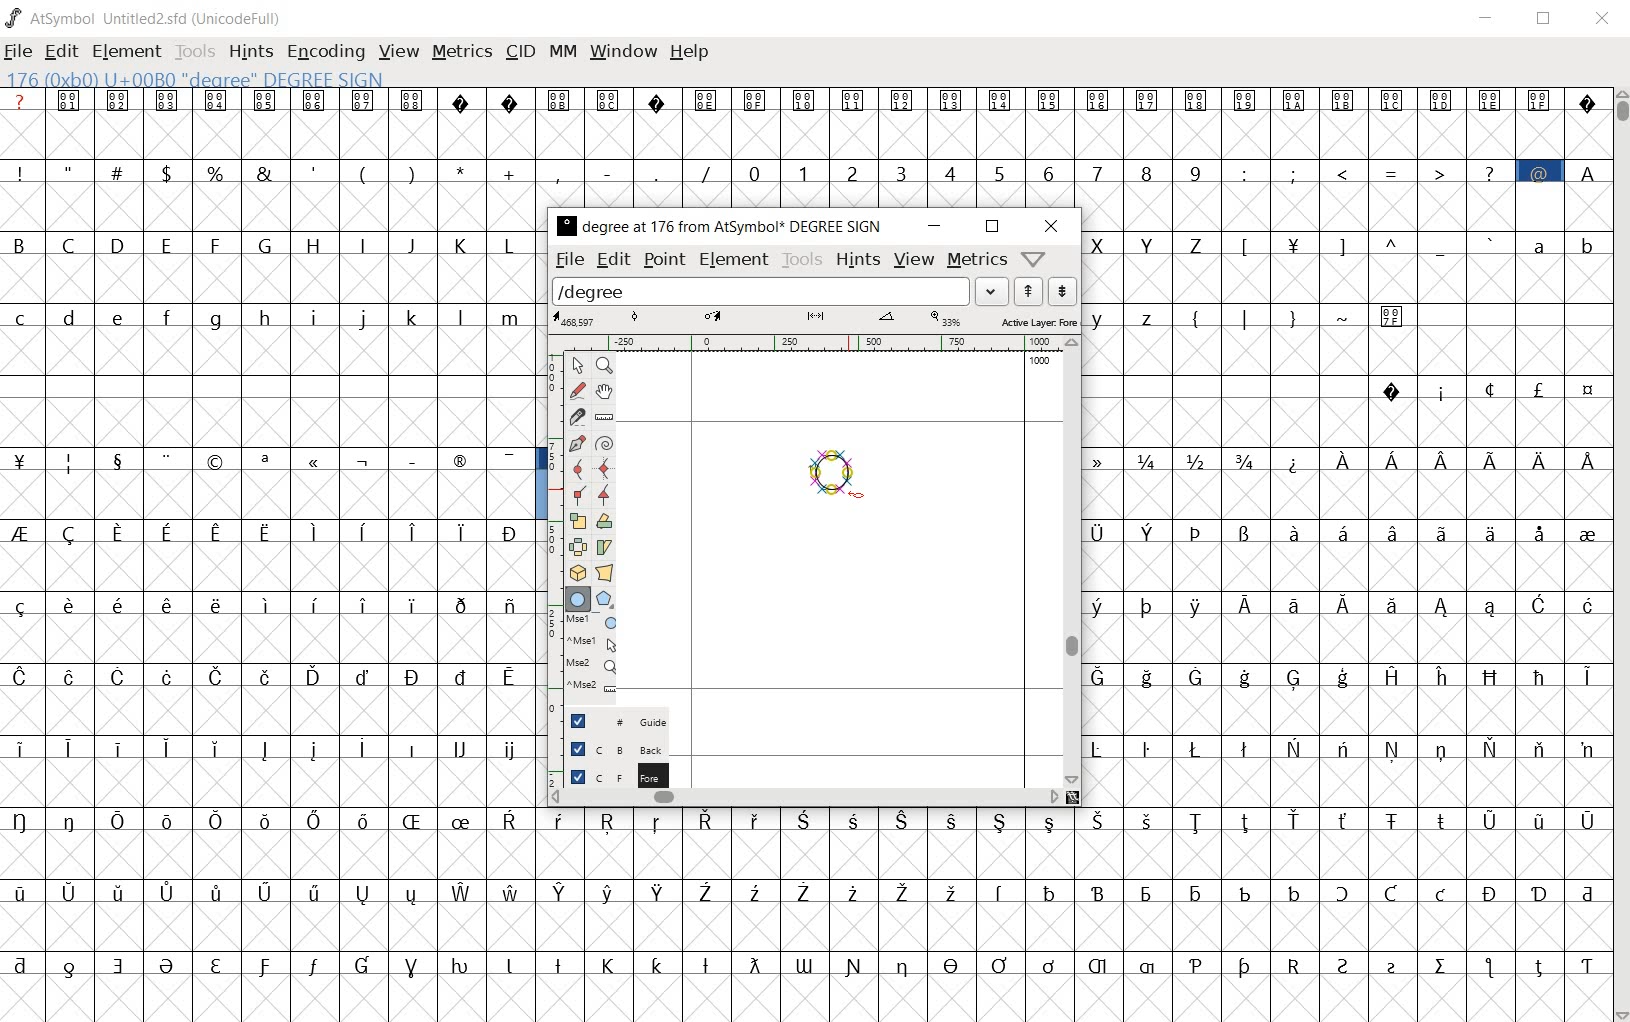  Describe the element at coordinates (1603, 20) in the screenshot. I see `close` at that location.